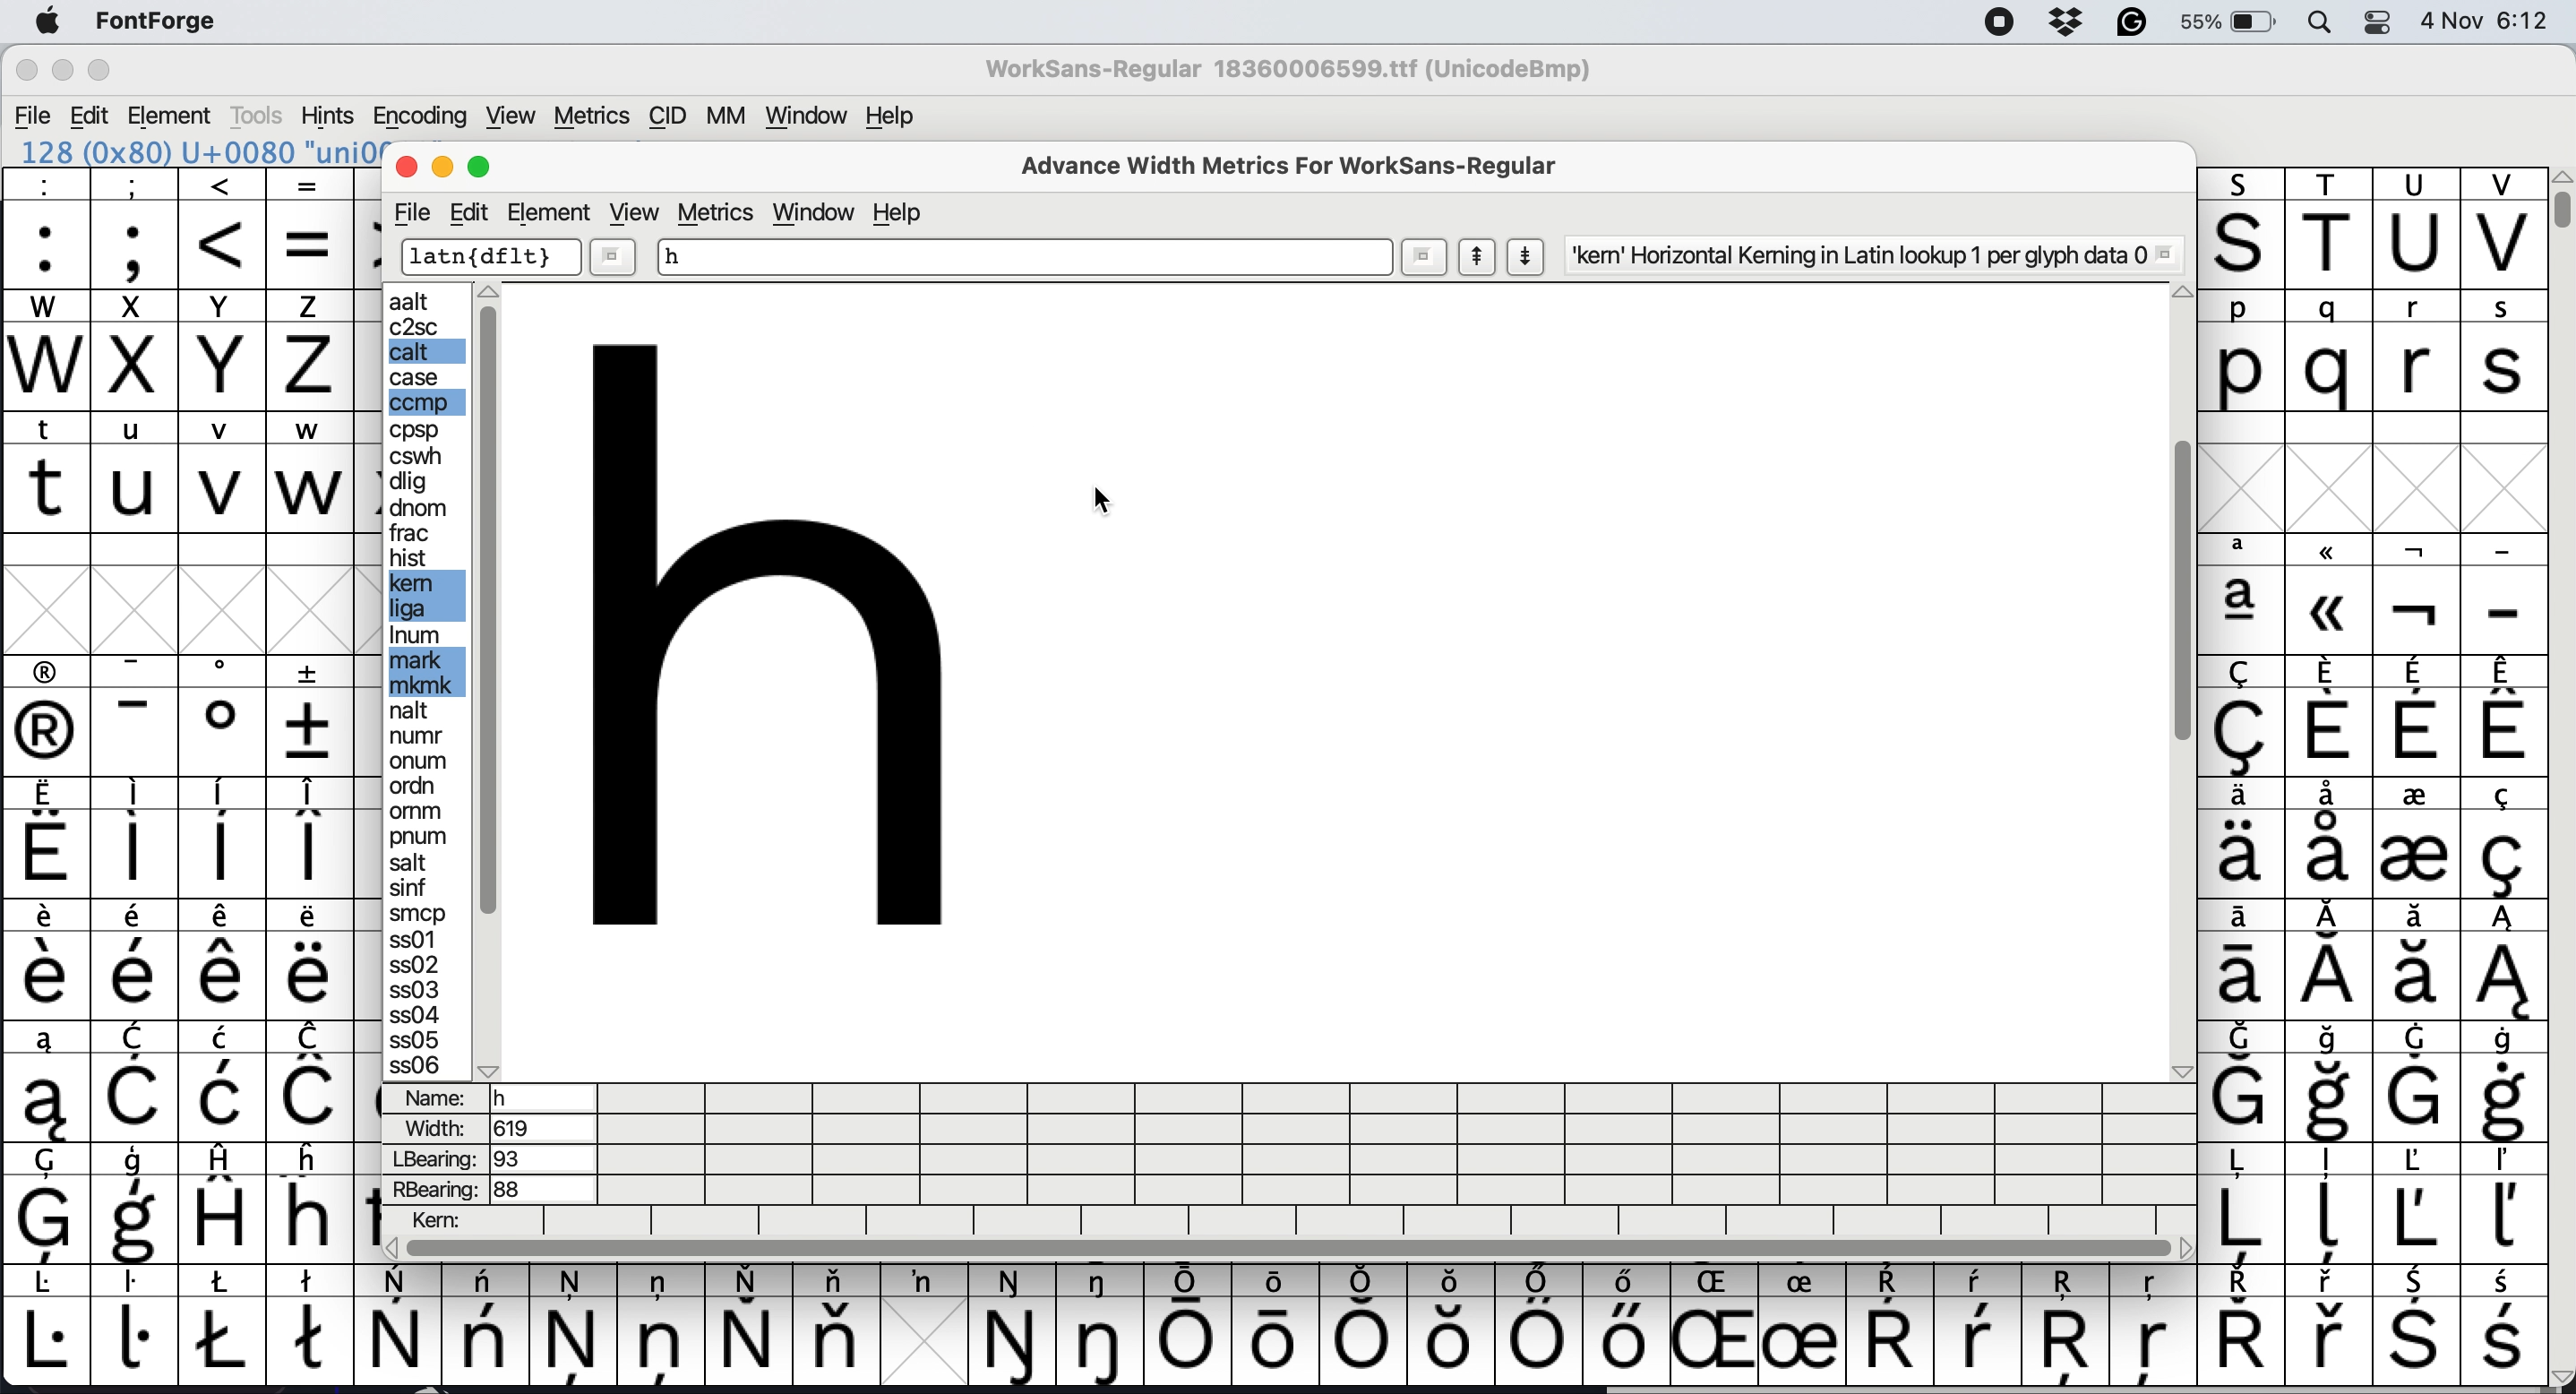 The image size is (2576, 1394). What do you see at coordinates (197, 153) in the screenshot?
I see `128 (Ox80) U+0080 'uni0` at bounding box center [197, 153].